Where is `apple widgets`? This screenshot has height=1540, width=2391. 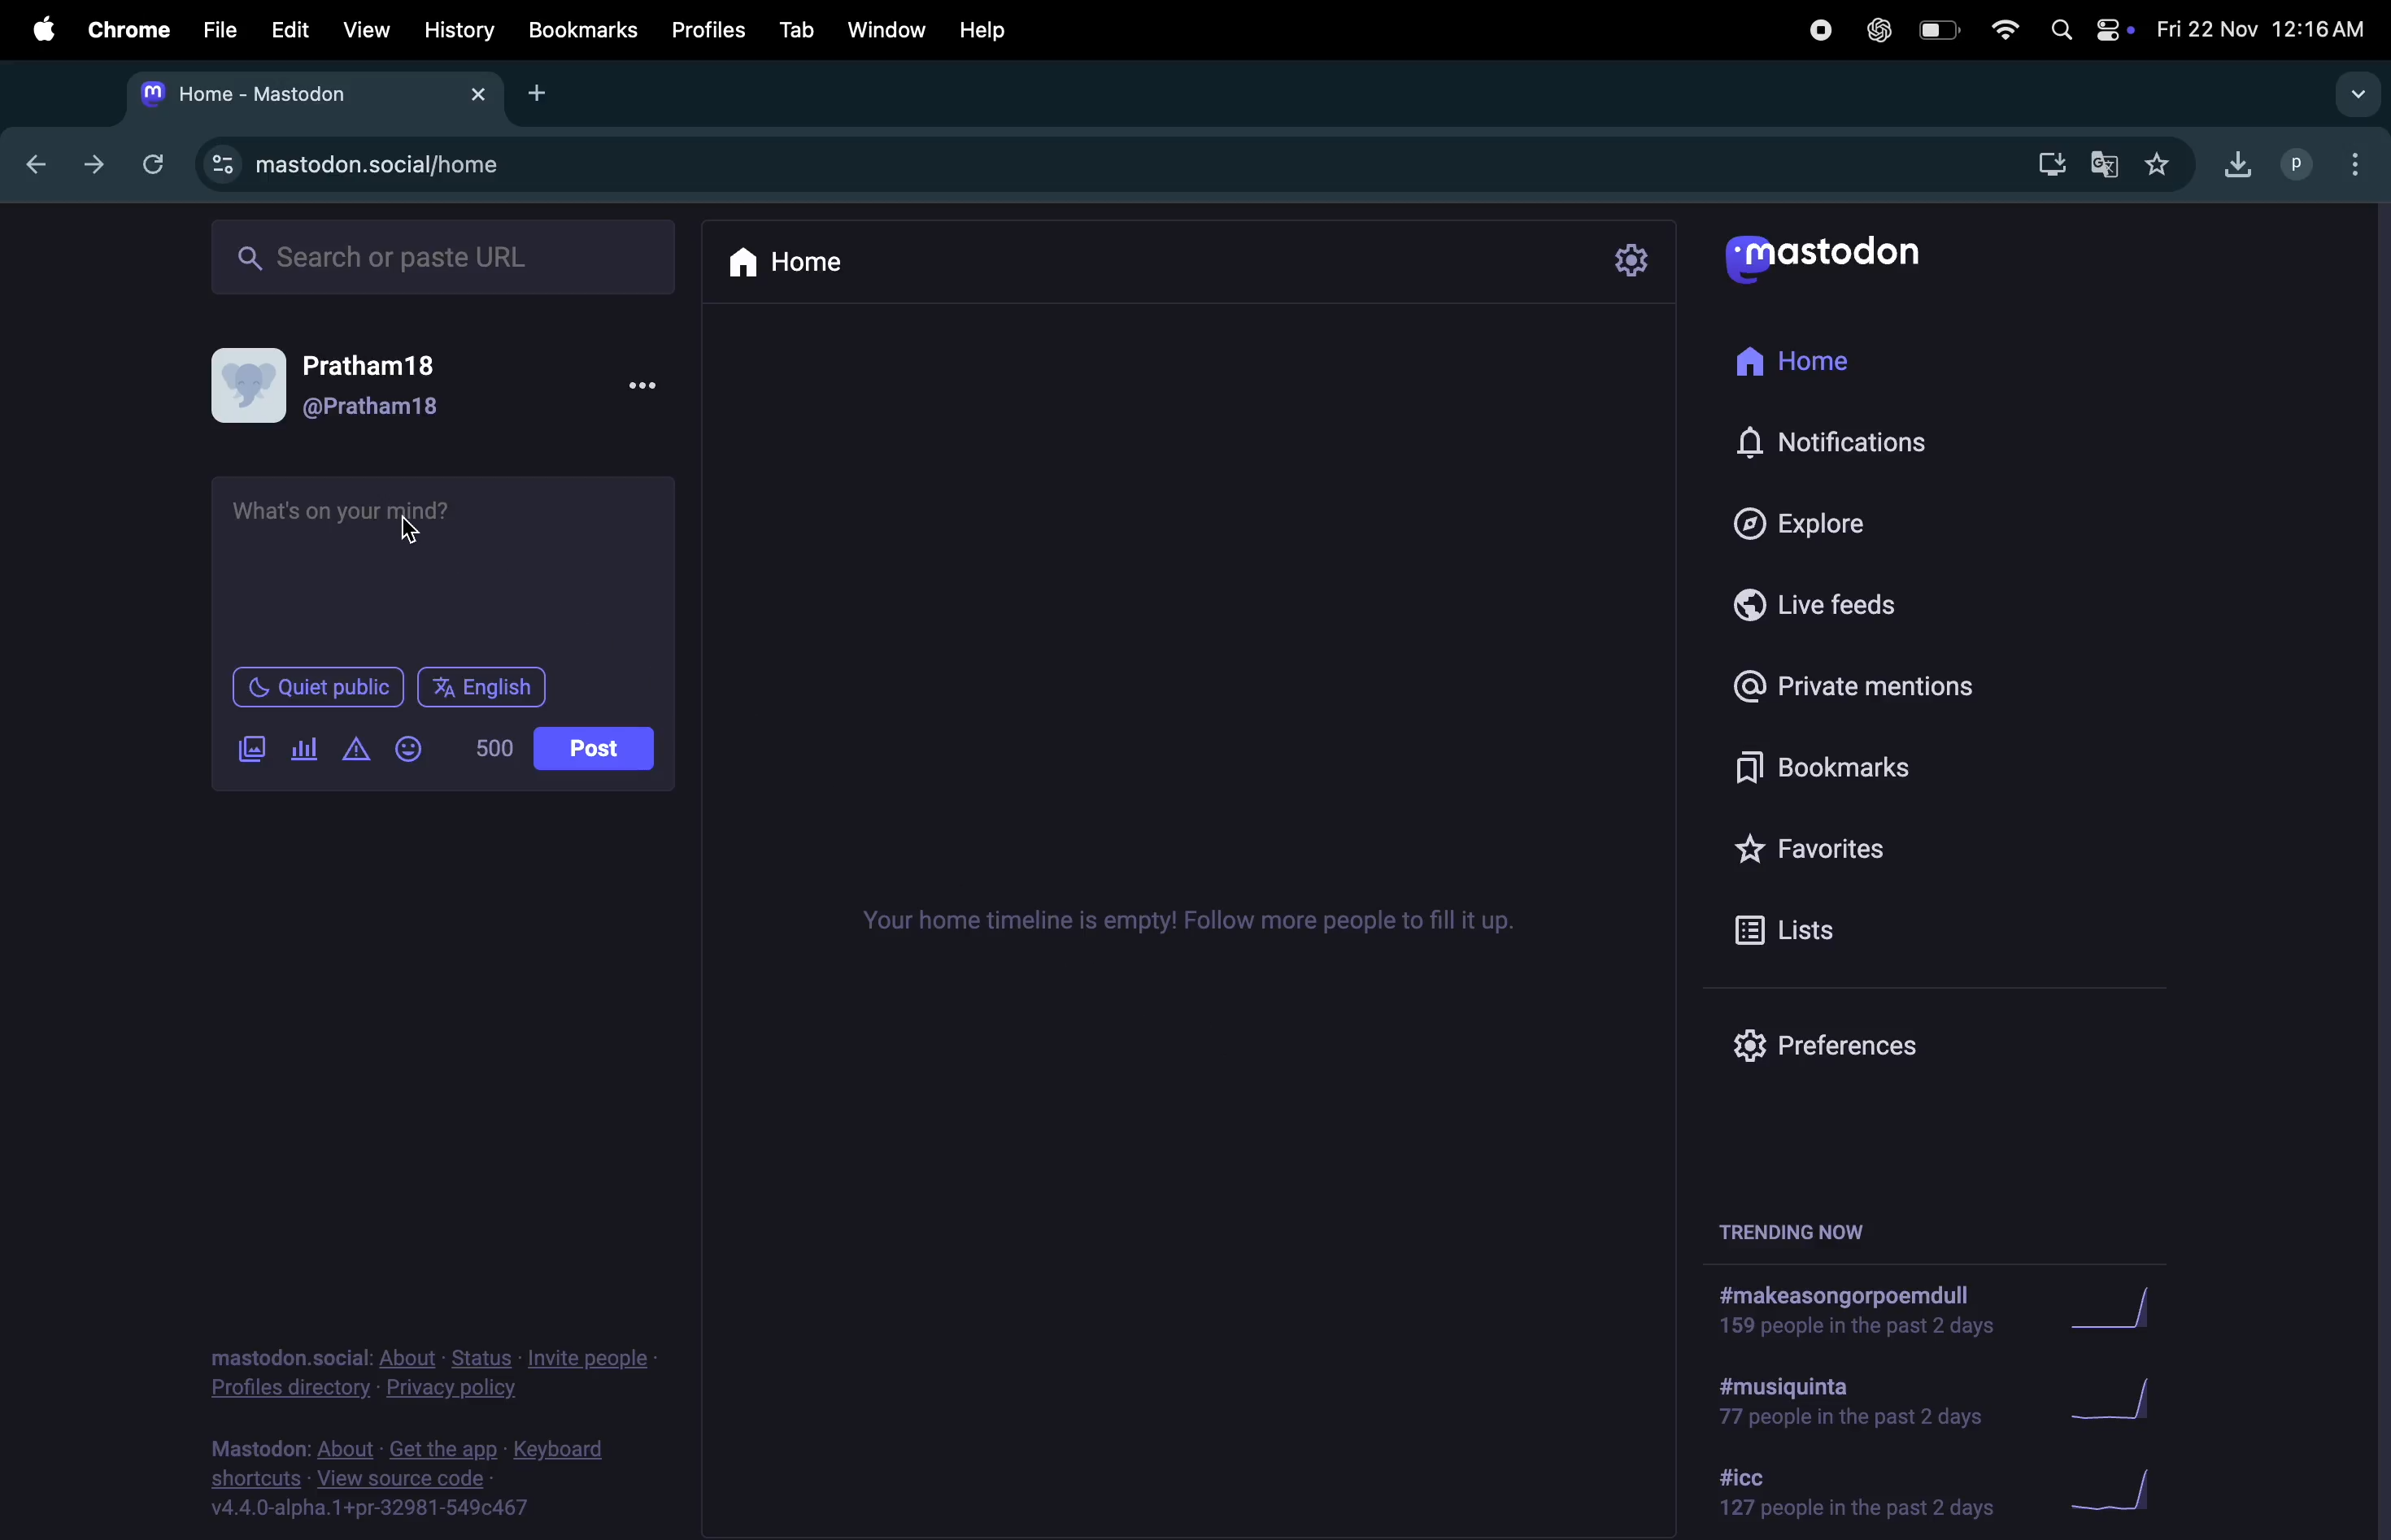 apple widgets is located at coordinates (2111, 32).